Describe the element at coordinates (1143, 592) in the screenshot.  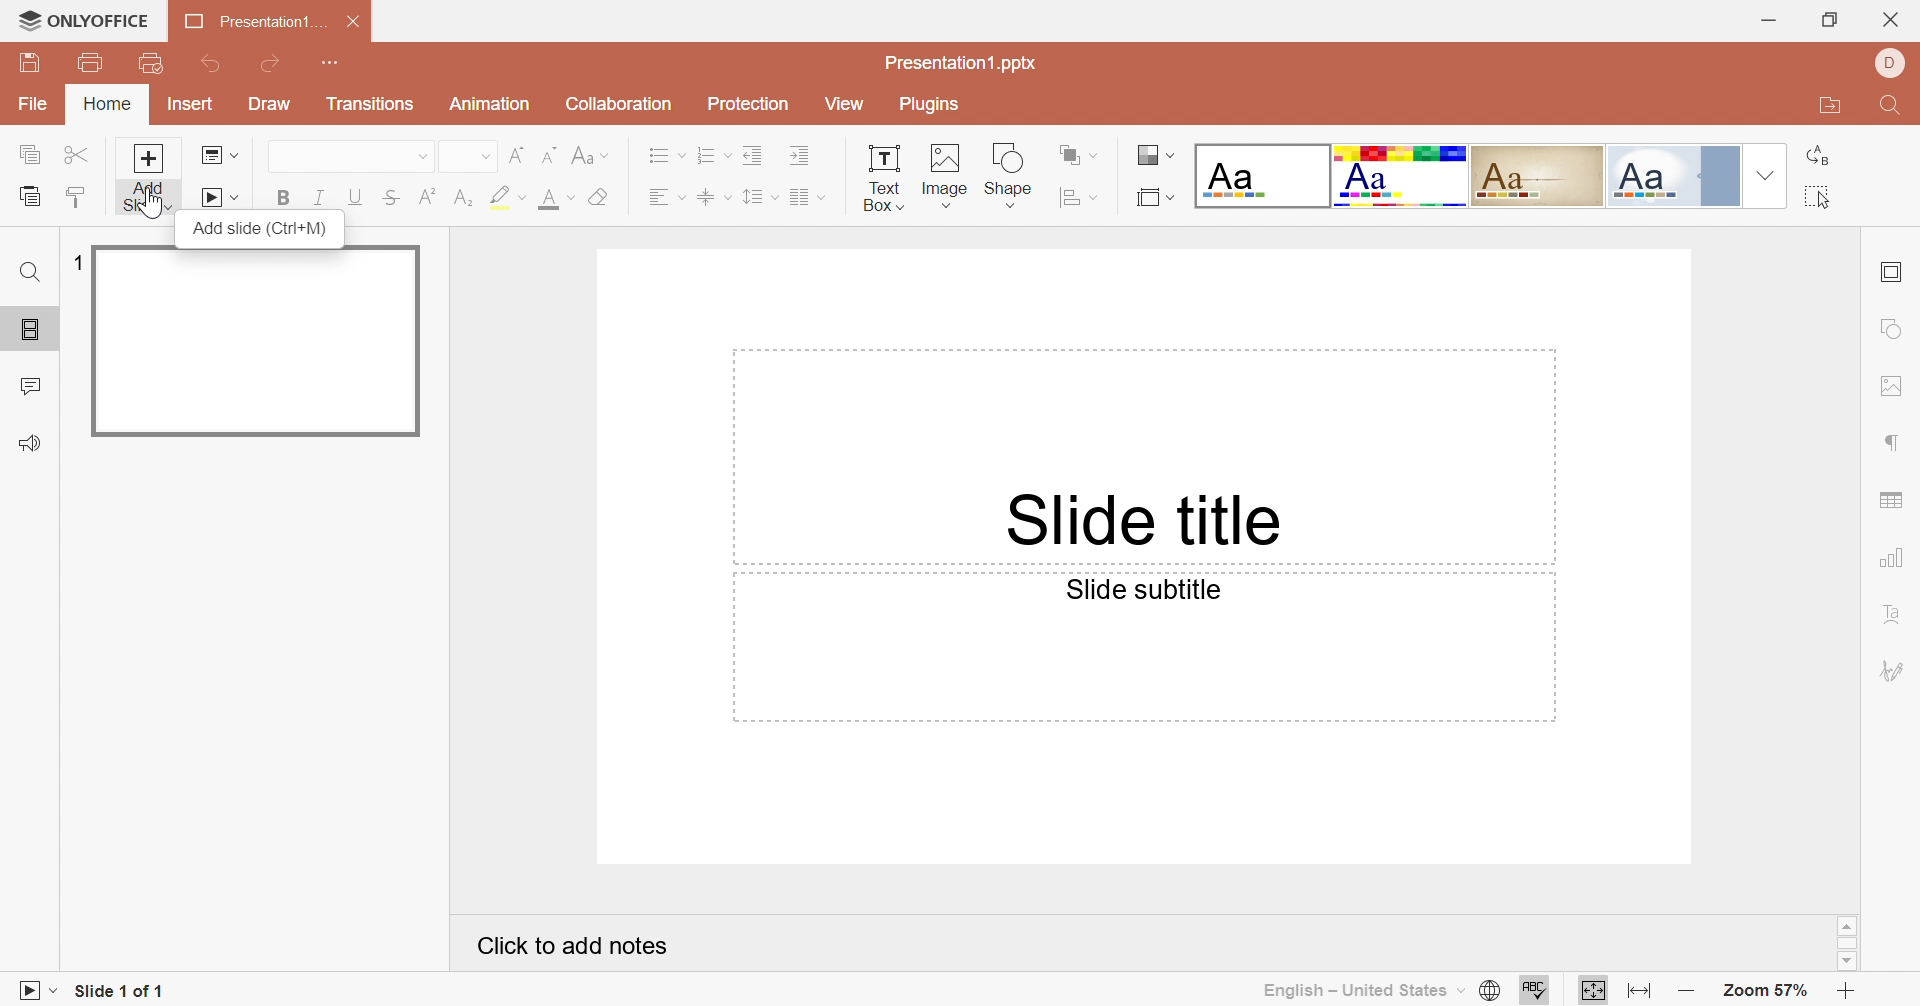
I see `Slide subtitle` at that location.